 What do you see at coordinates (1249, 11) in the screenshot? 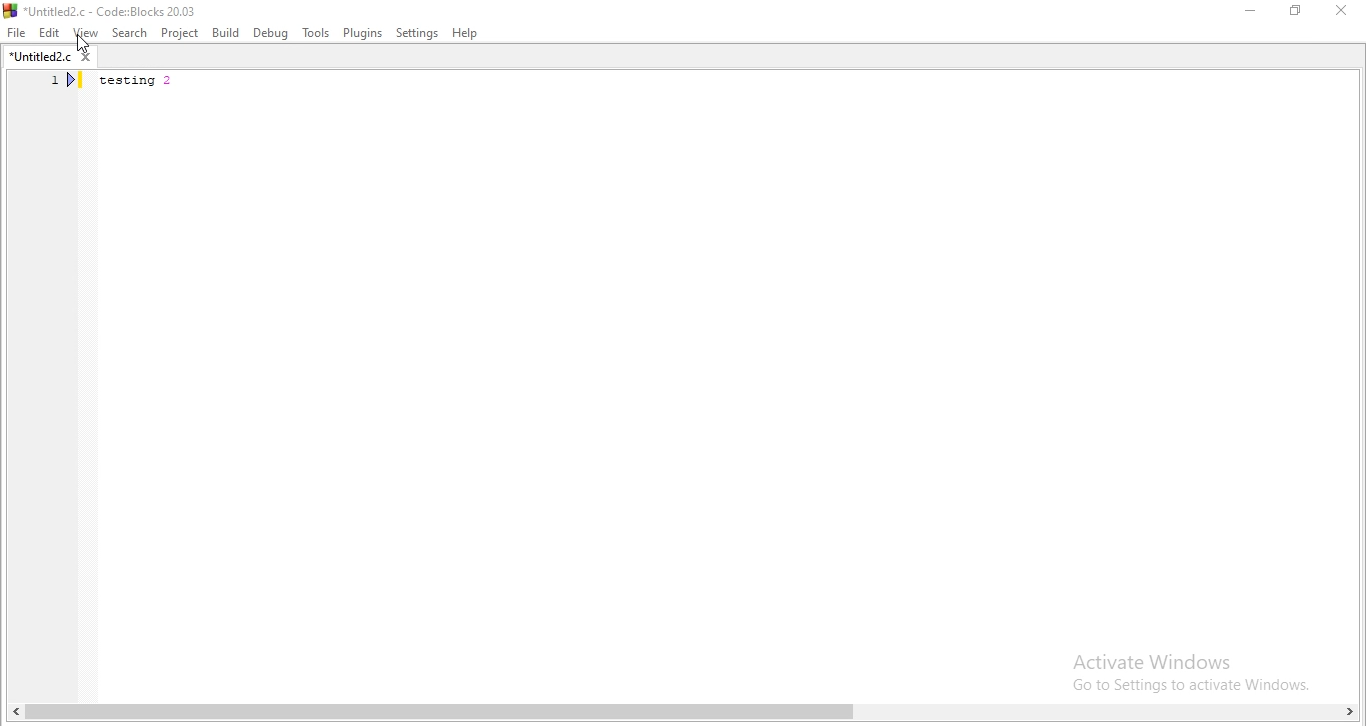
I see `Minimise` at bounding box center [1249, 11].